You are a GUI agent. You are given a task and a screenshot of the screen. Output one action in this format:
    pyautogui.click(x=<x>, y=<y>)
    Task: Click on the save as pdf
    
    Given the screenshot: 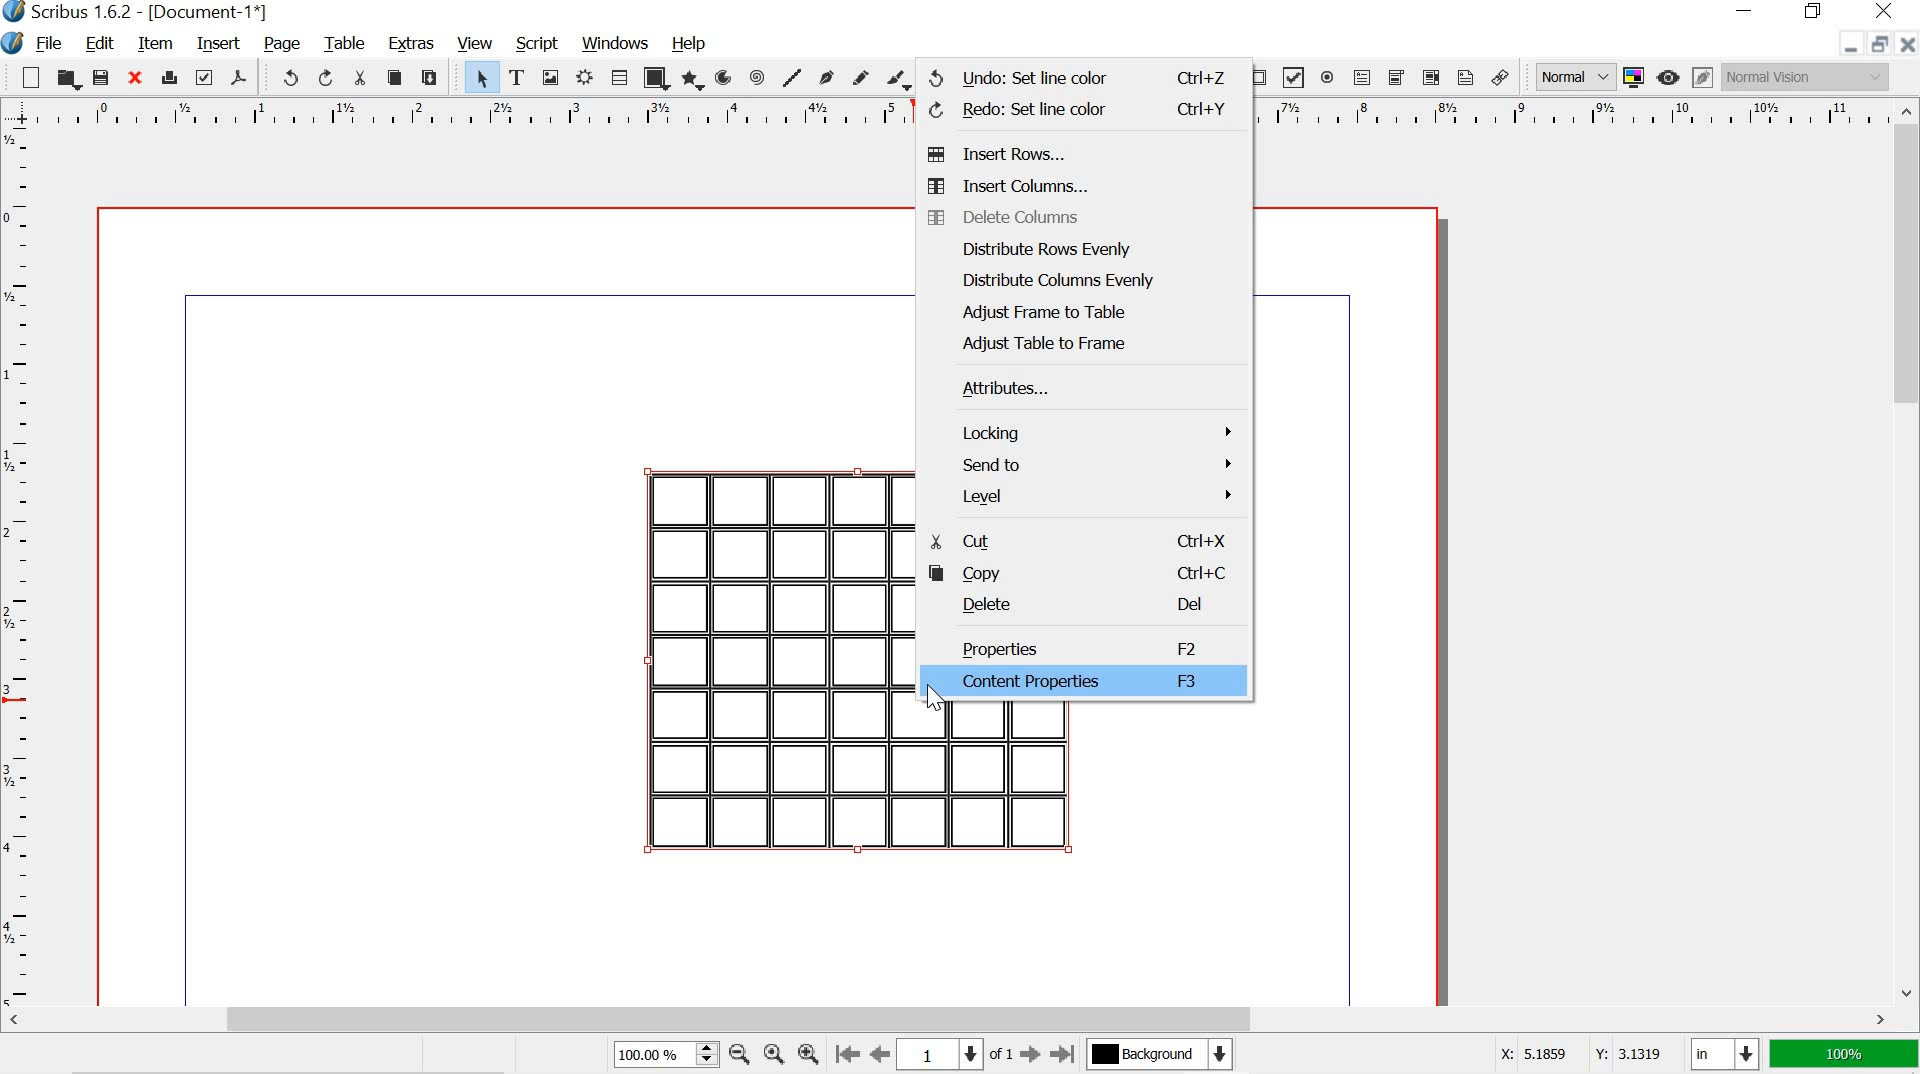 What is the action you would take?
    pyautogui.click(x=240, y=77)
    